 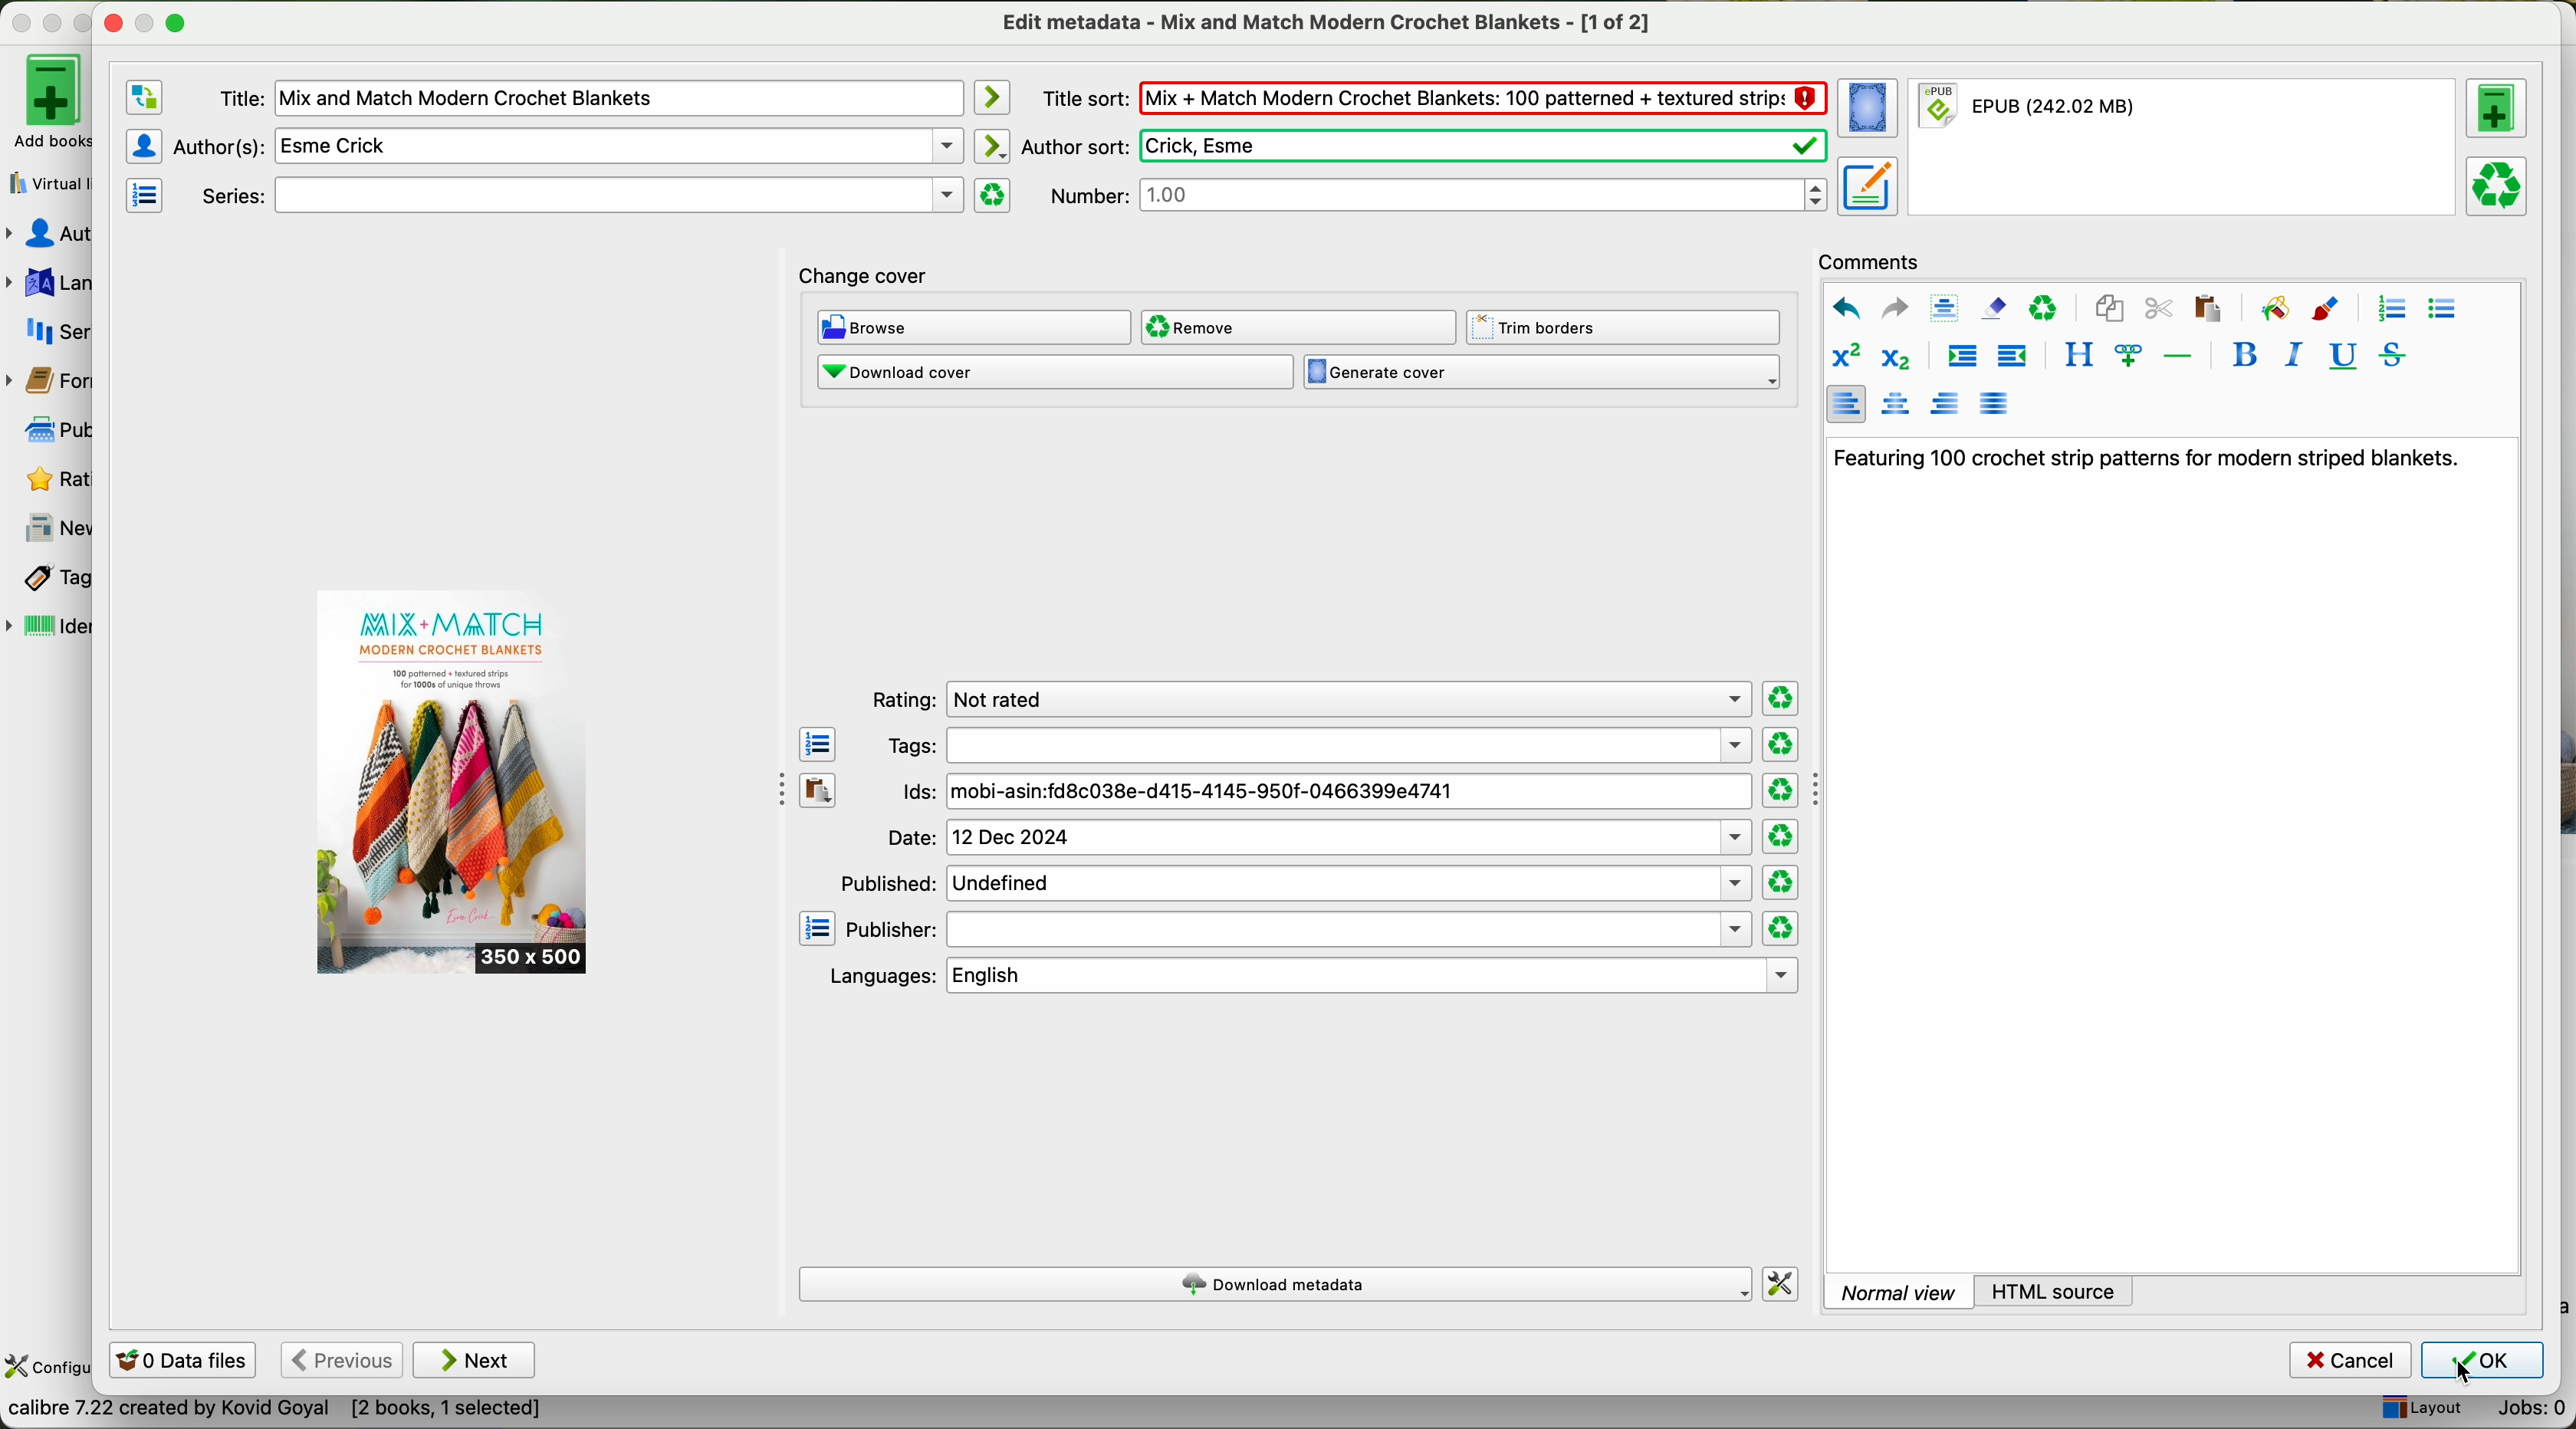 I want to click on book cover preview, so click(x=454, y=783).